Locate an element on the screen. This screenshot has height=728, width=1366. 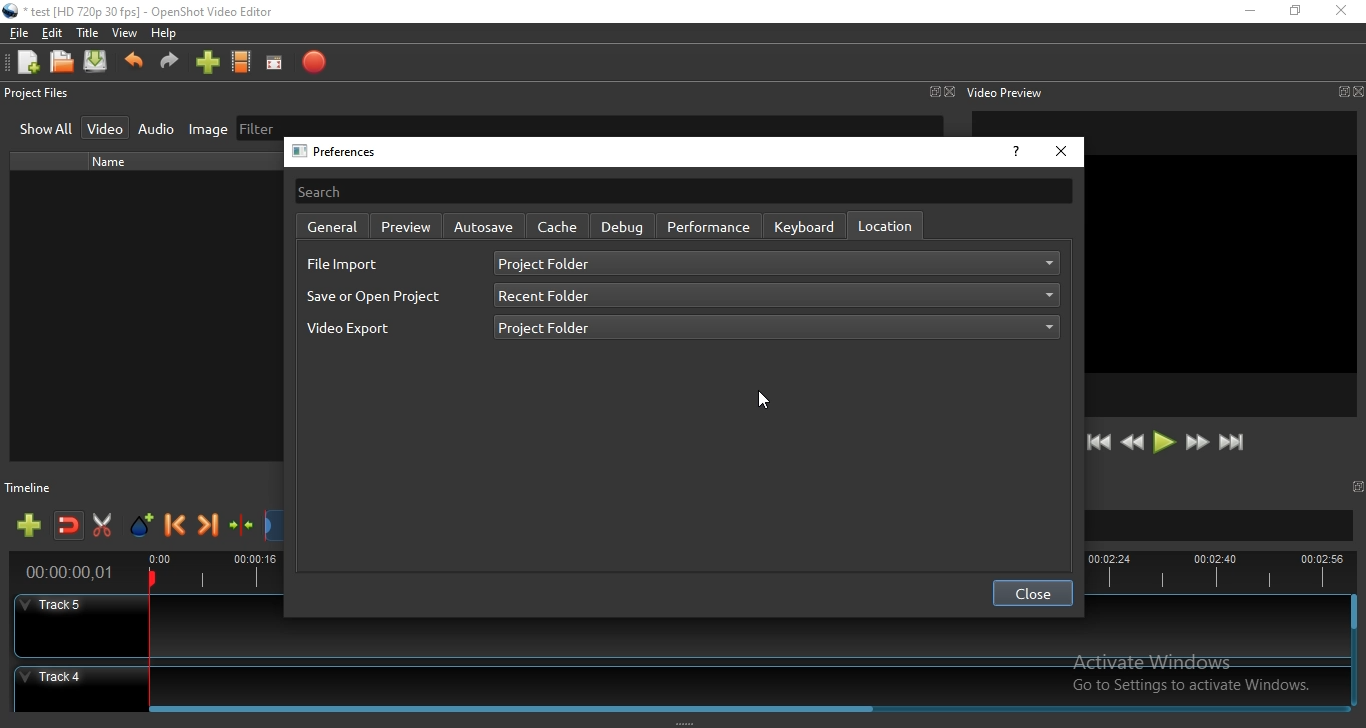
Export video is located at coordinates (313, 63).